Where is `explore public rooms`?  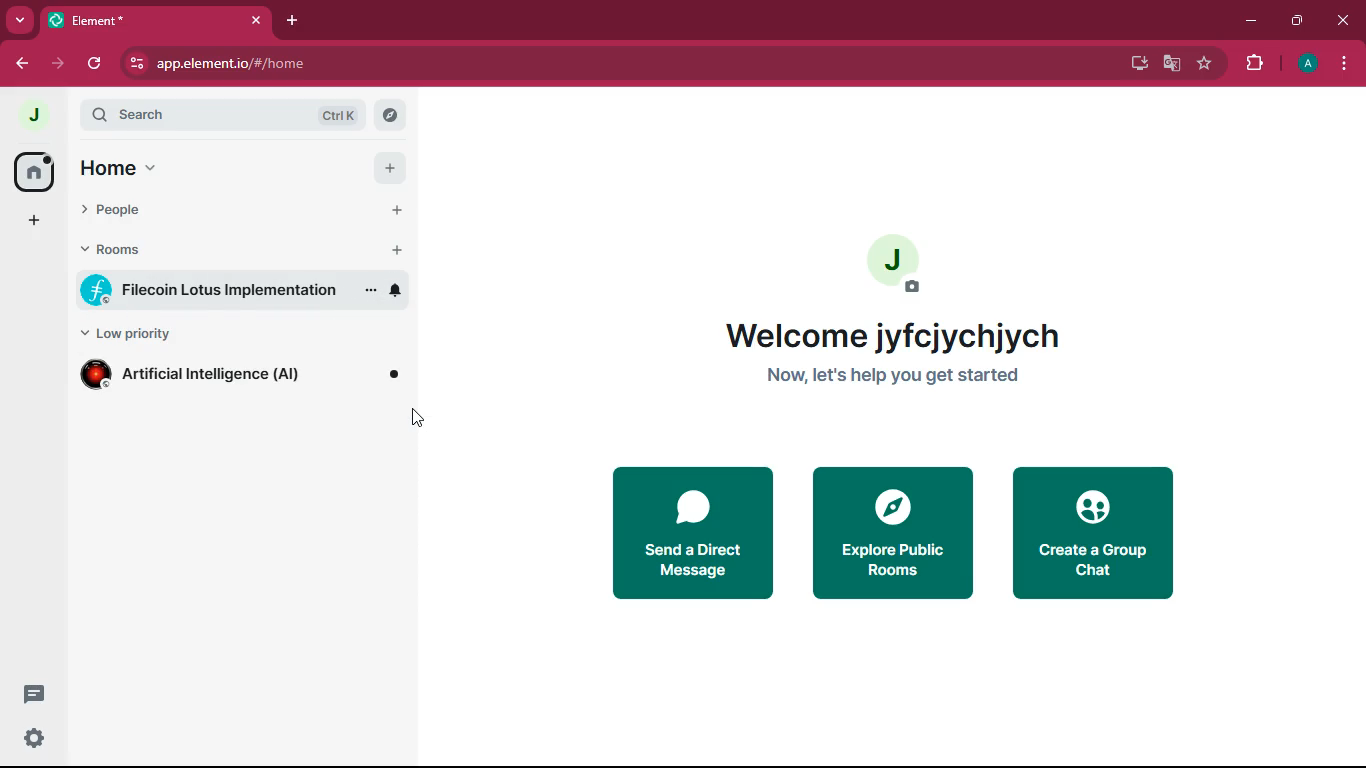 explore public rooms is located at coordinates (892, 537).